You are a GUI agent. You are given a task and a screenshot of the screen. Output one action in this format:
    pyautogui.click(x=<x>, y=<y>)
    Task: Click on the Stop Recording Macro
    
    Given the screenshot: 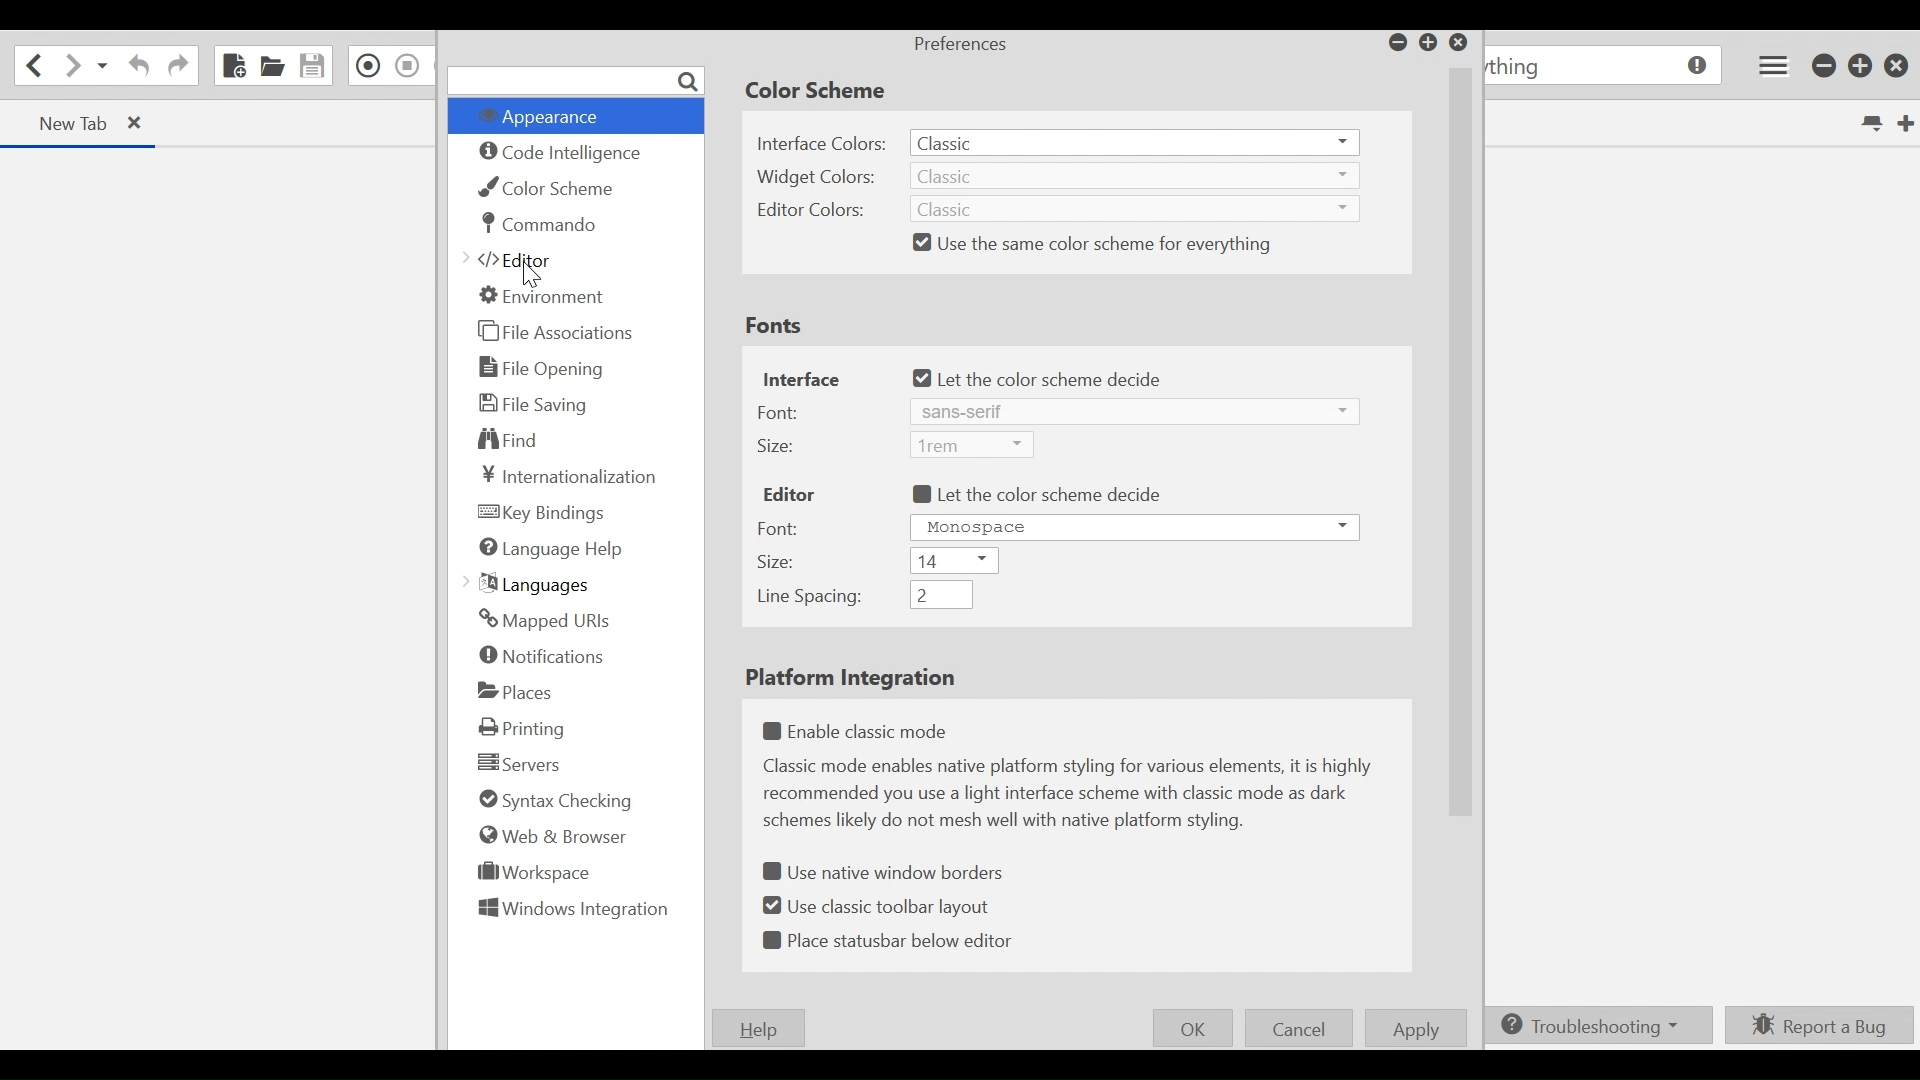 What is the action you would take?
    pyautogui.click(x=407, y=66)
    